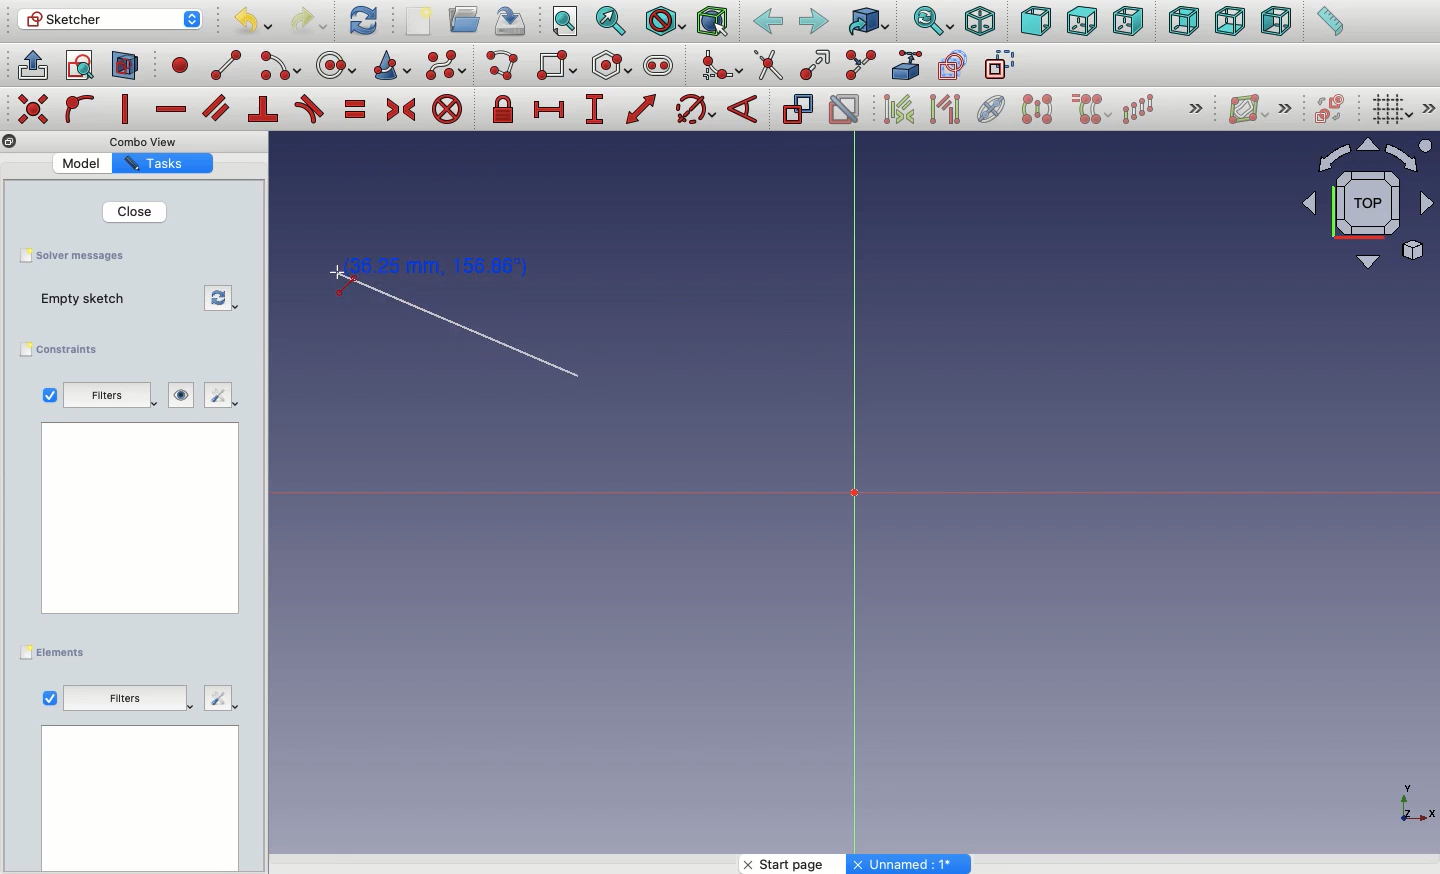  I want to click on , so click(220, 700).